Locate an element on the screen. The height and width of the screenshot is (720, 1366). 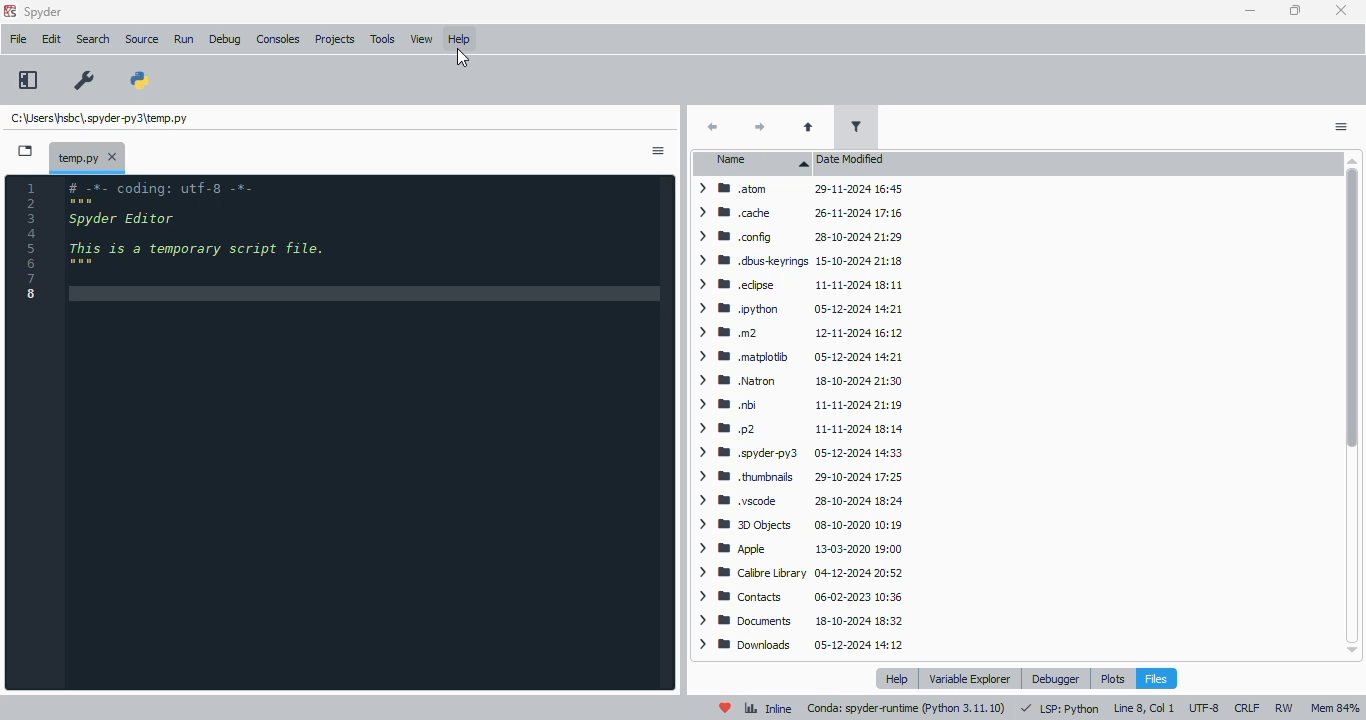
options is located at coordinates (1343, 127).